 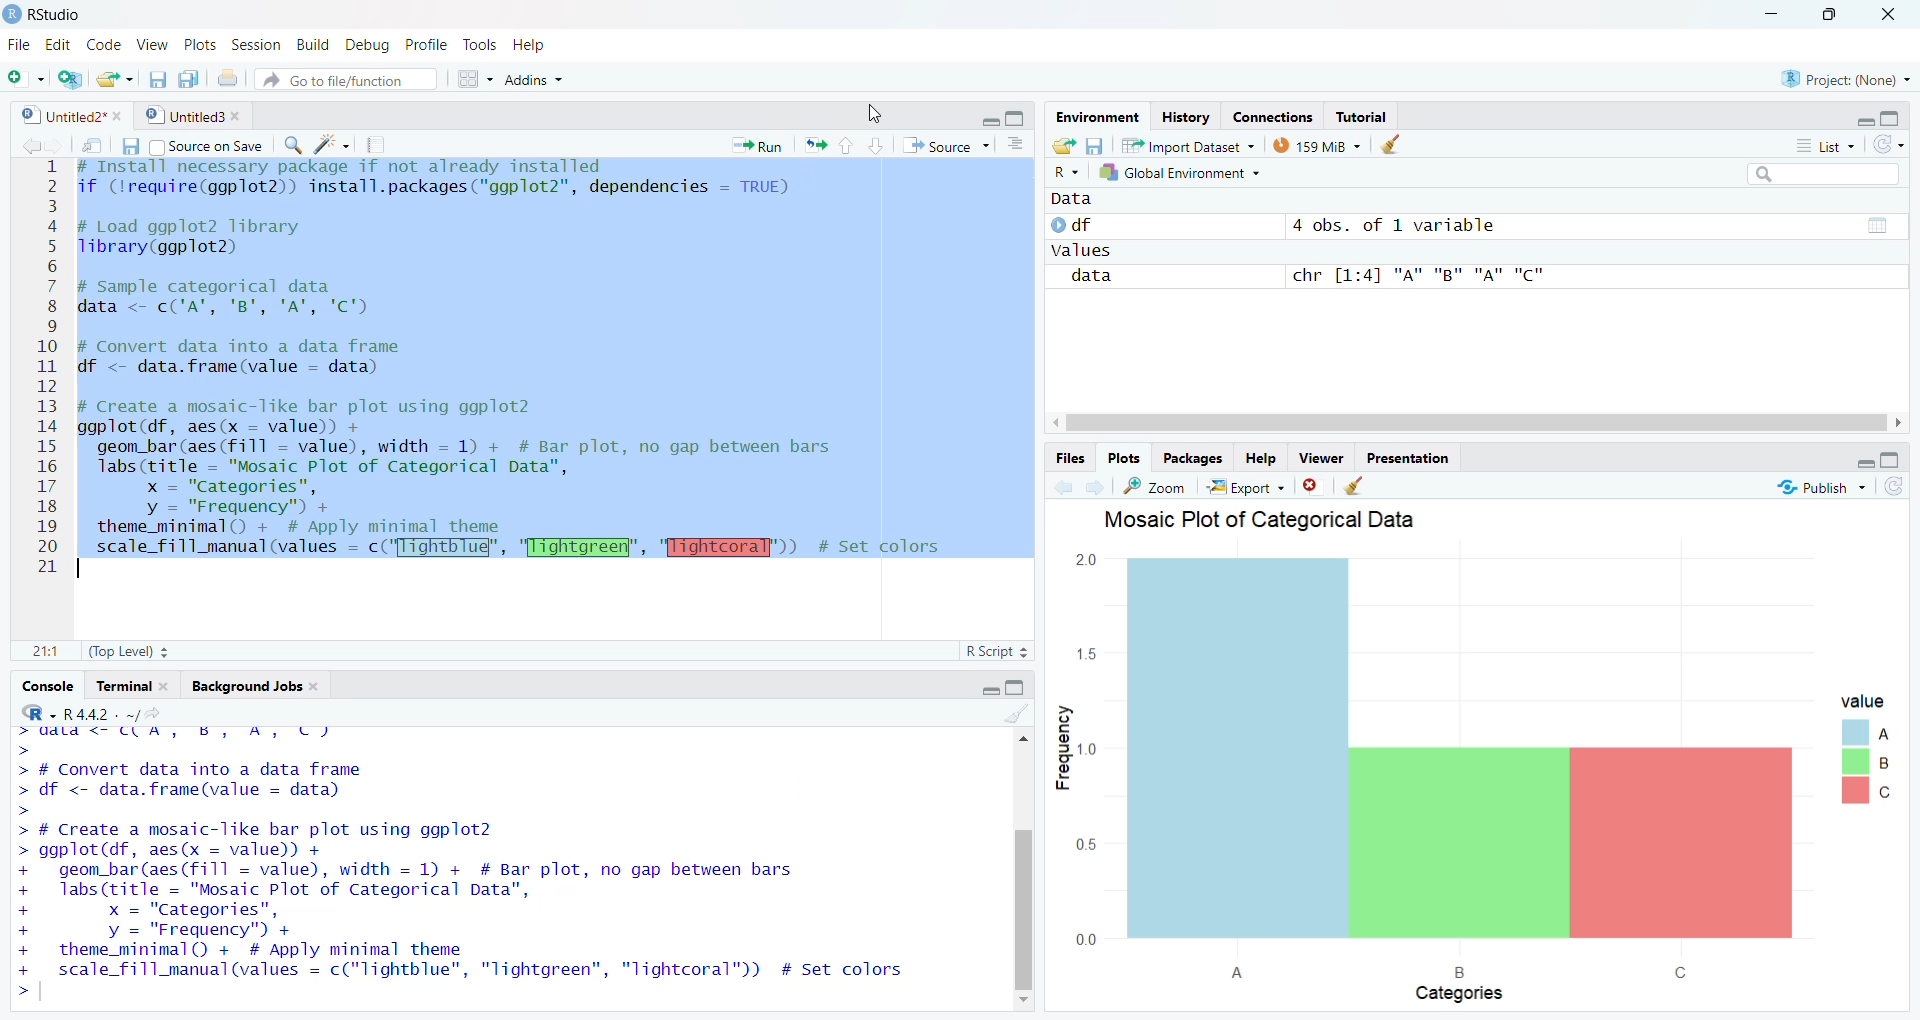 I want to click on Clean, so click(x=1394, y=144).